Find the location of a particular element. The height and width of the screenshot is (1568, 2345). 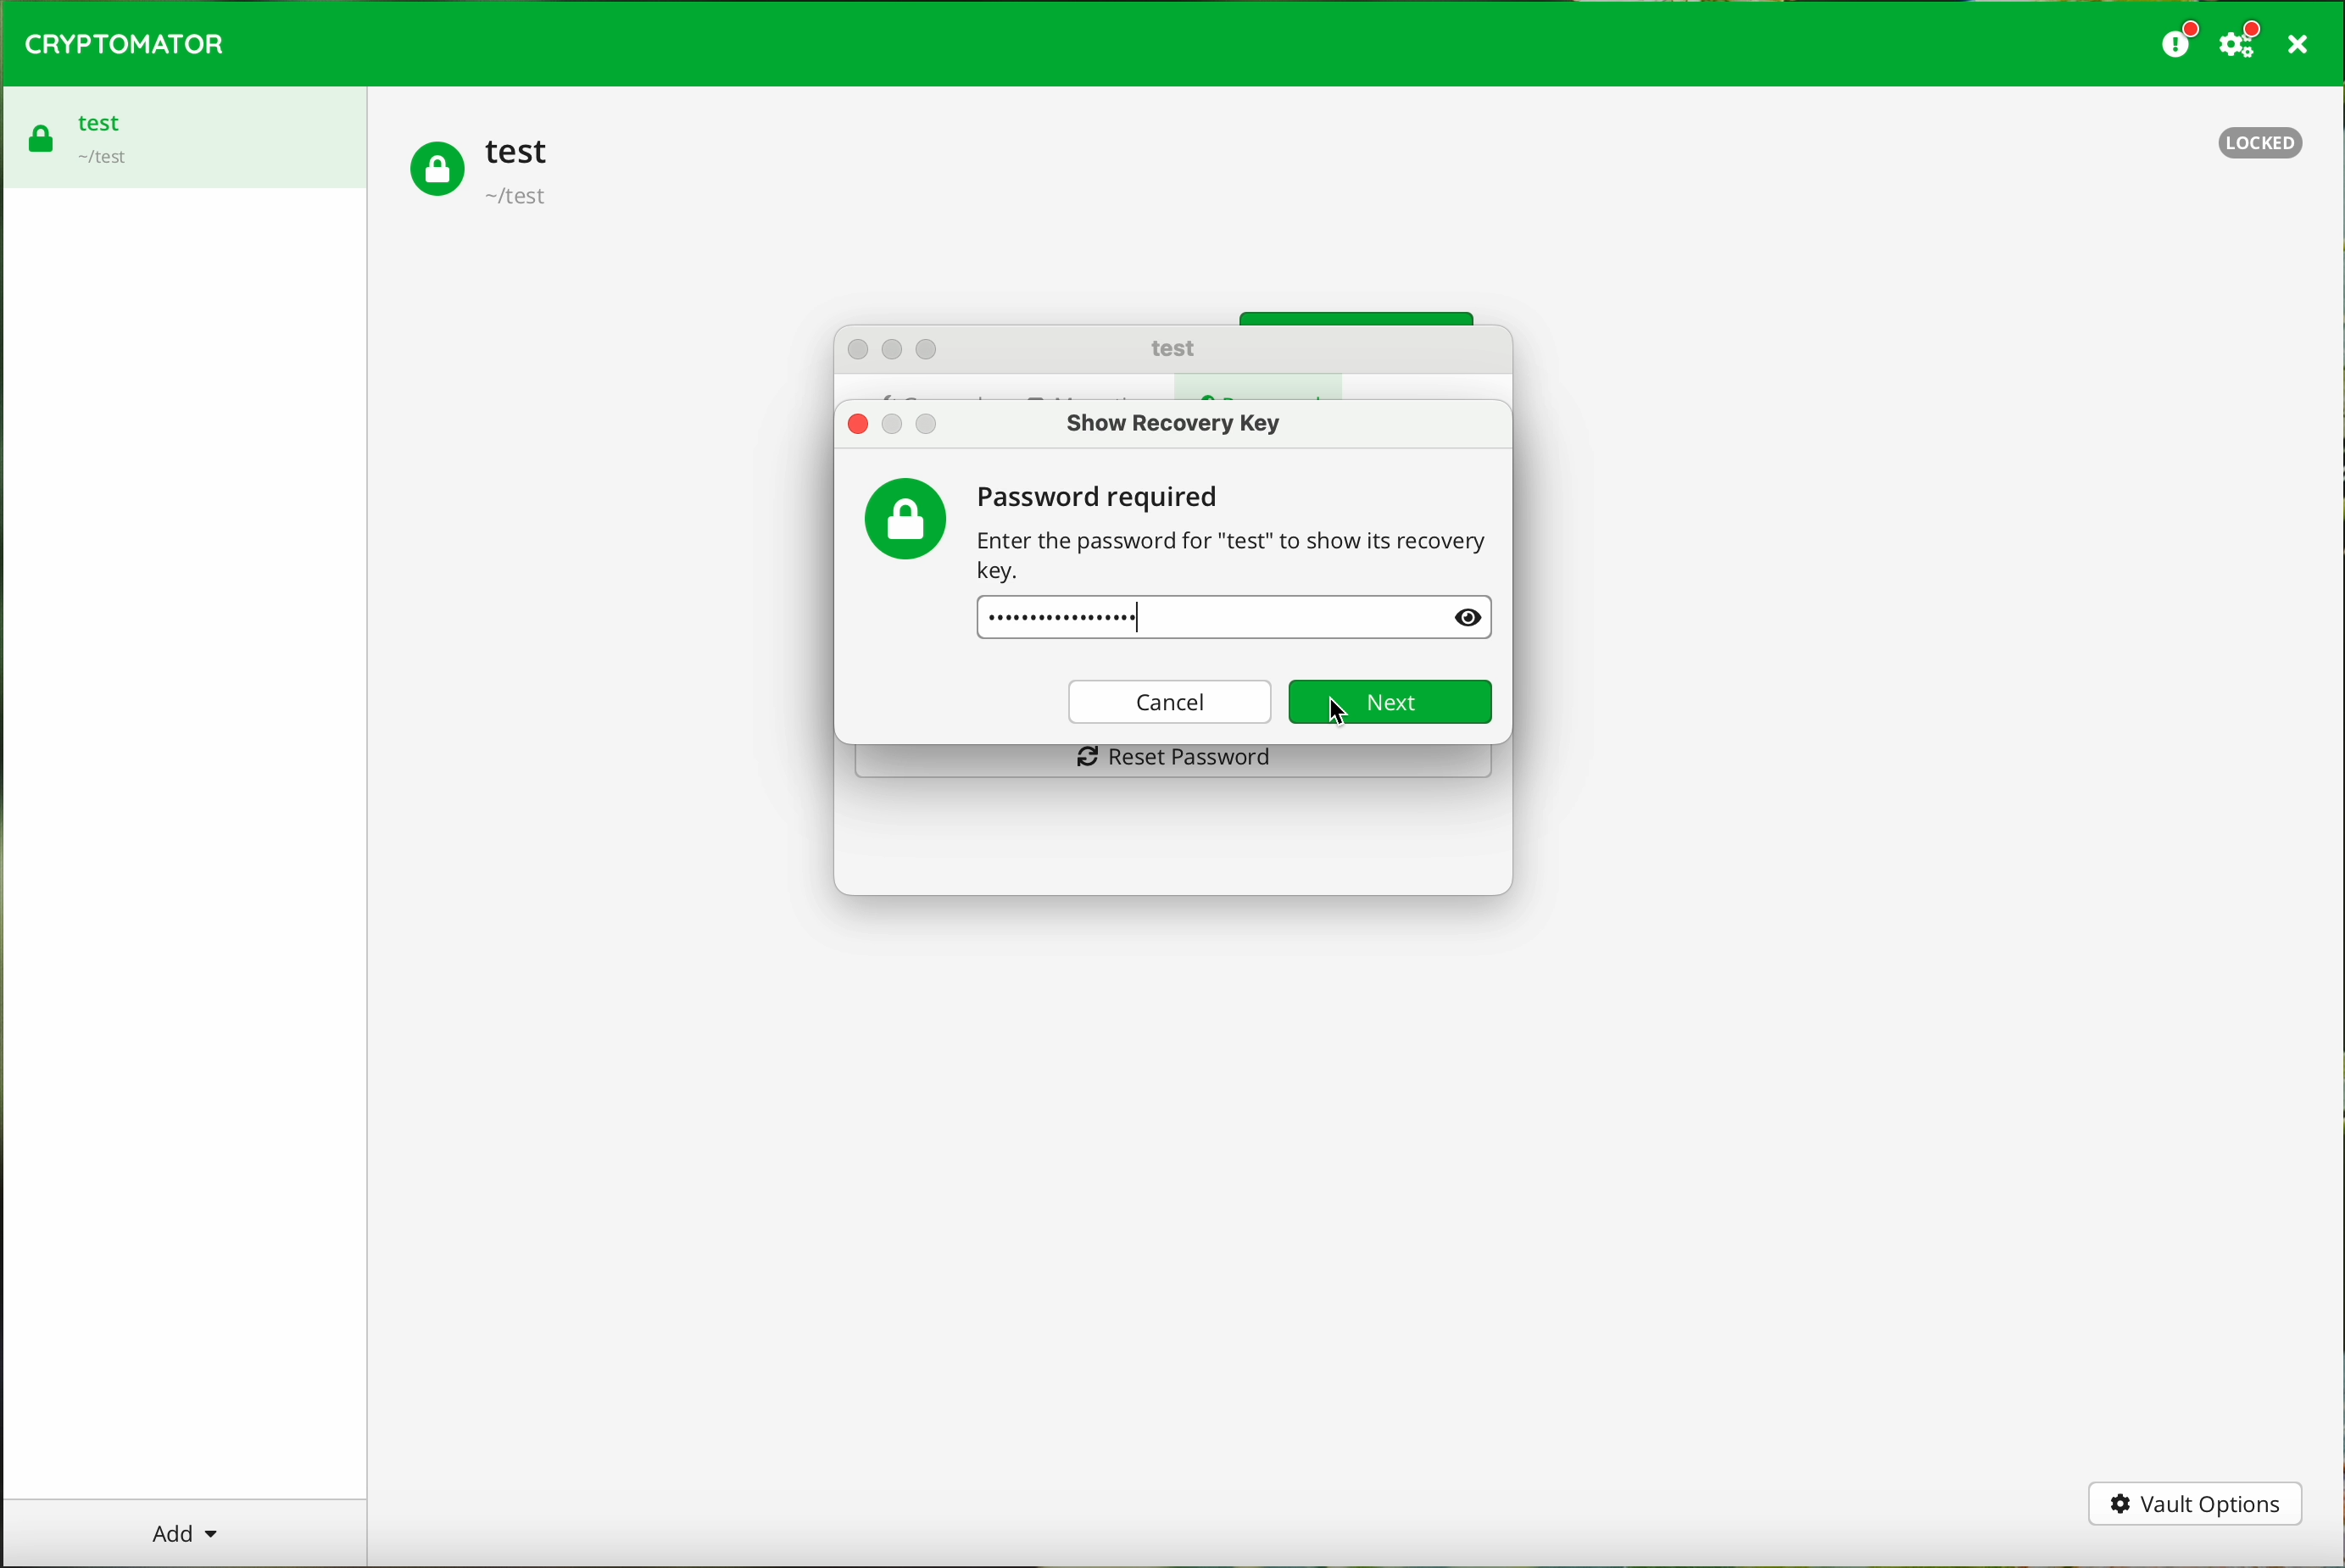

test vault is located at coordinates (85, 131).